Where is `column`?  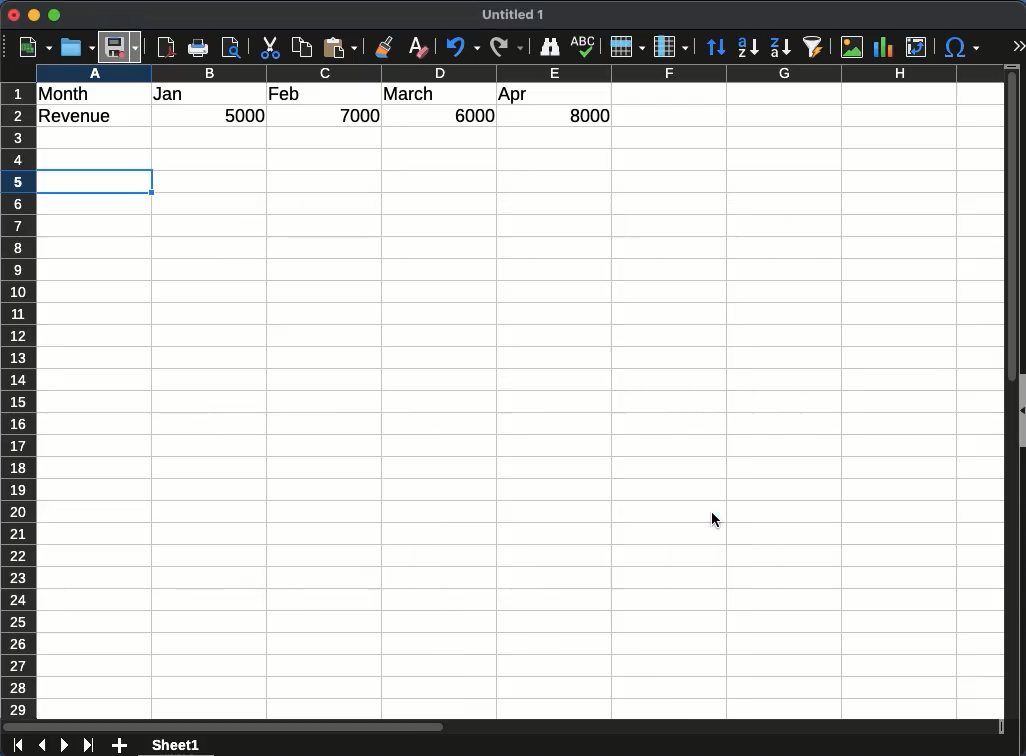
column is located at coordinates (671, 46).